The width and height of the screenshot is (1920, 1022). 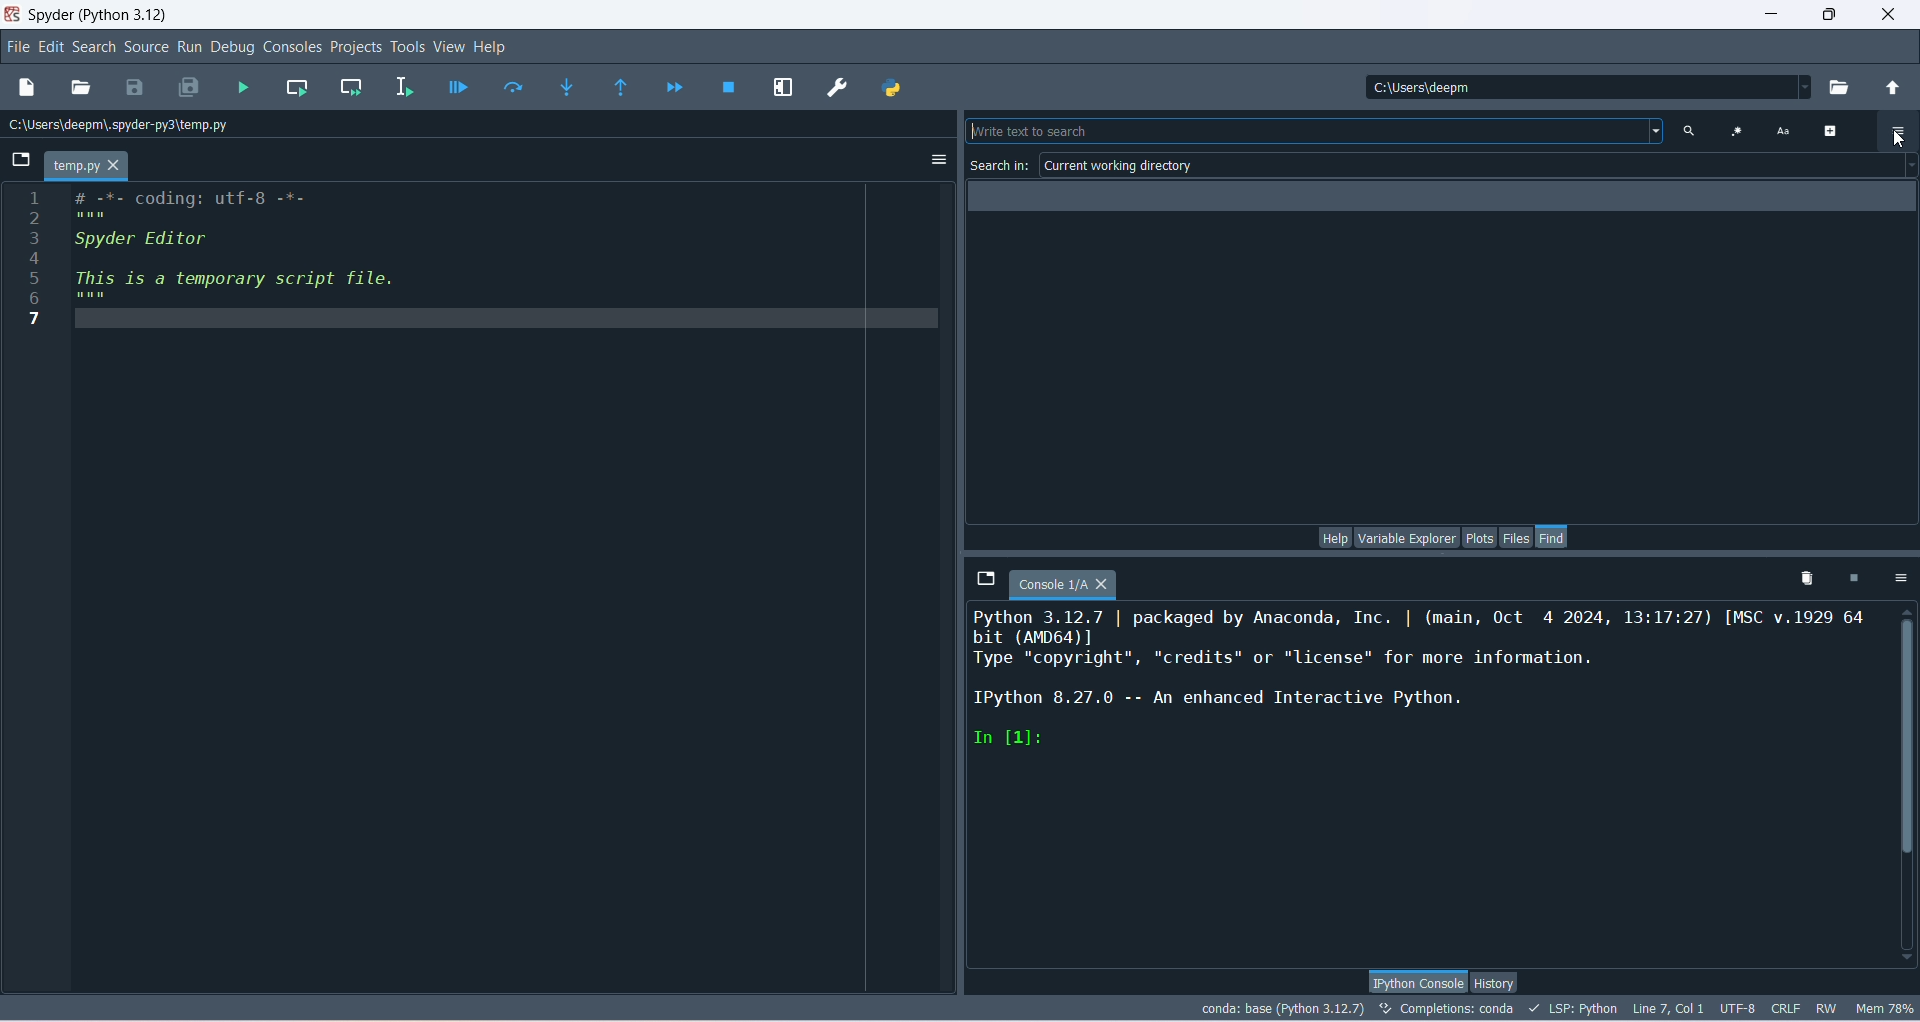 What do you see at coordinates (514, 85) in the screenshot?
I see `run current line` at bounding box center [514, 85].